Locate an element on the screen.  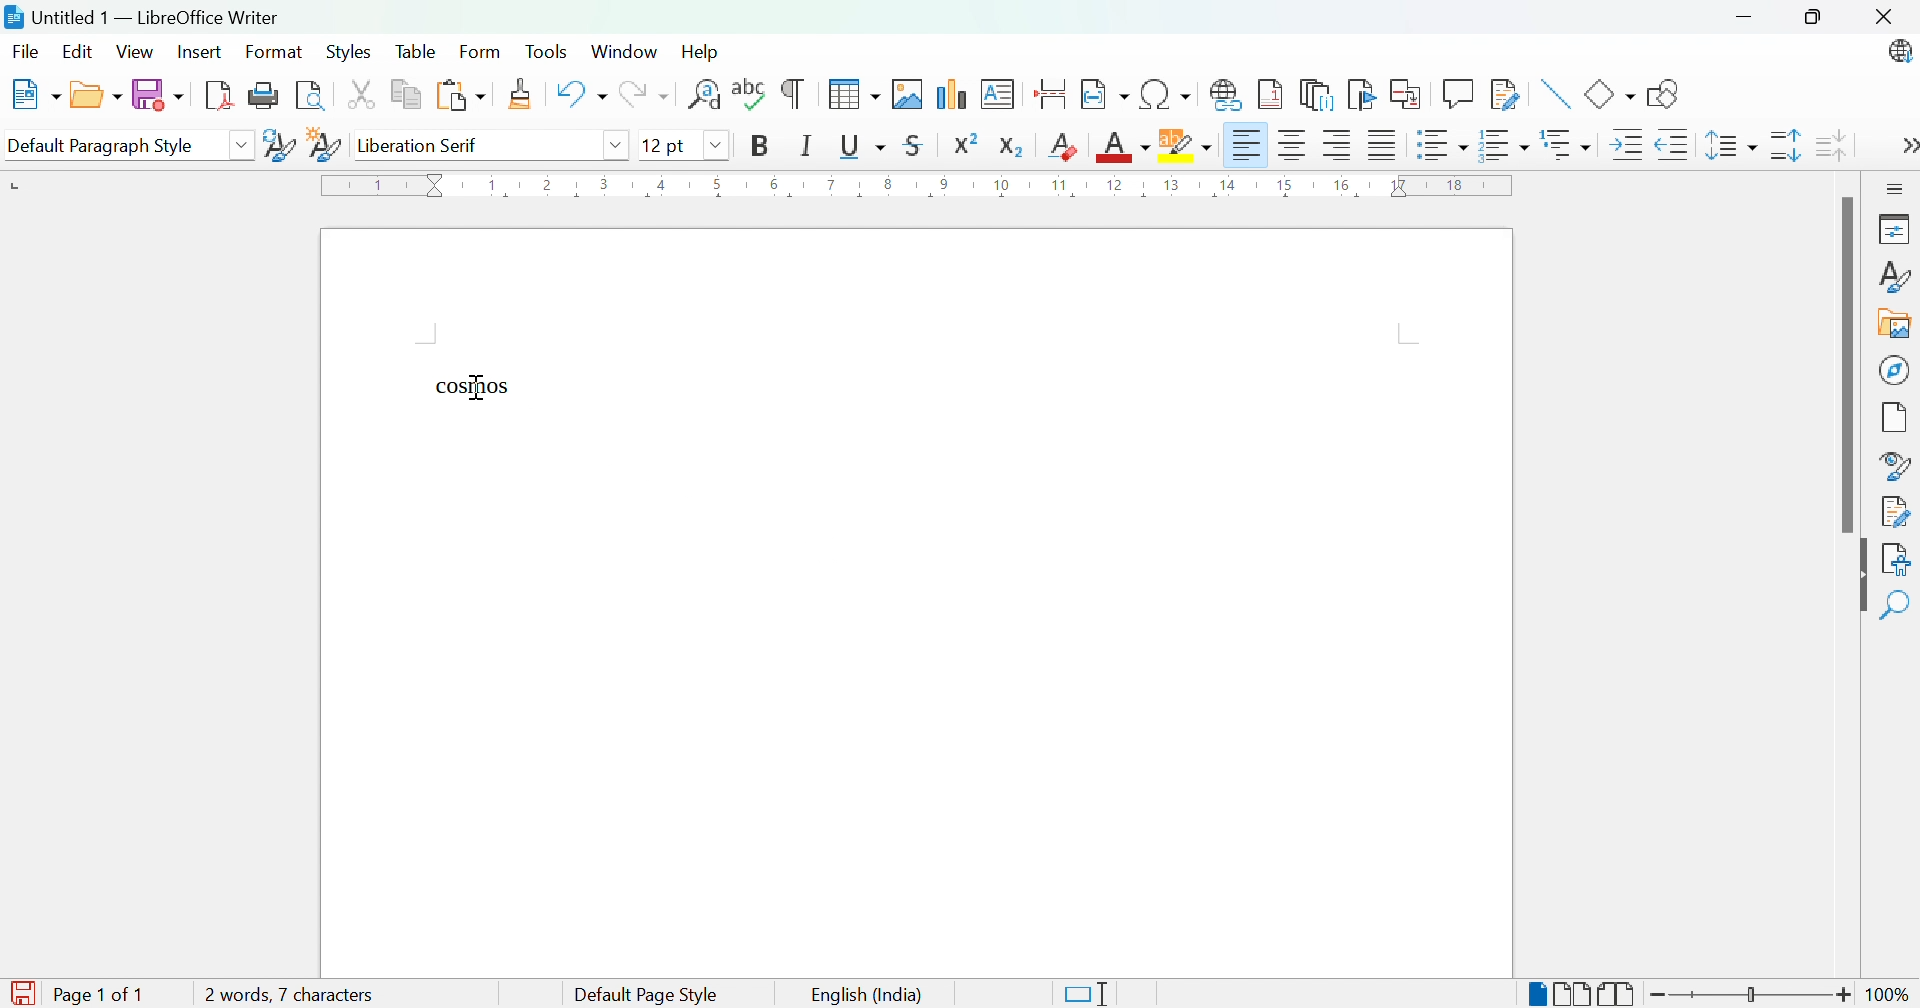
Decrease paragraph spacing is located at coordinates (1831, 145).